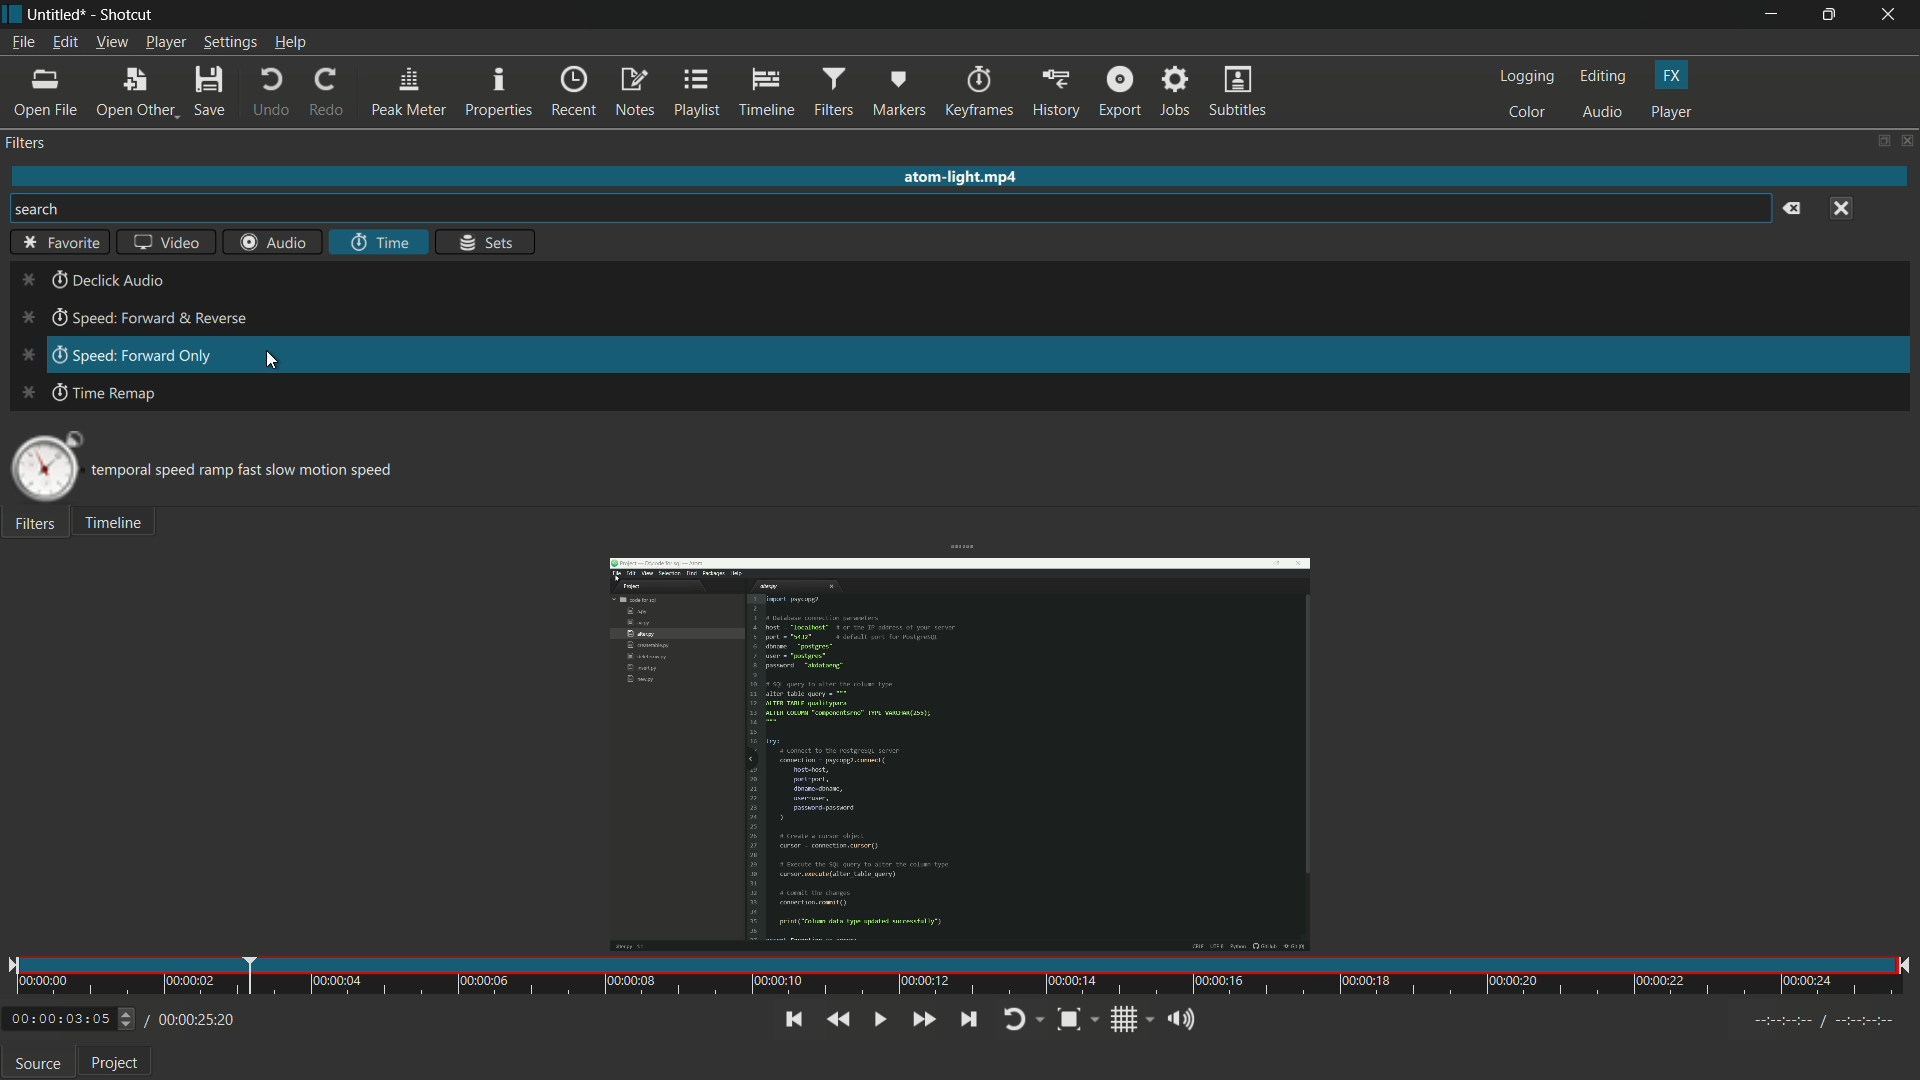 The height and width of the screenshot is (1080, 1920). Describe the element at coordinates (165, 43) in the screenshot. I see `player menu` at that location.